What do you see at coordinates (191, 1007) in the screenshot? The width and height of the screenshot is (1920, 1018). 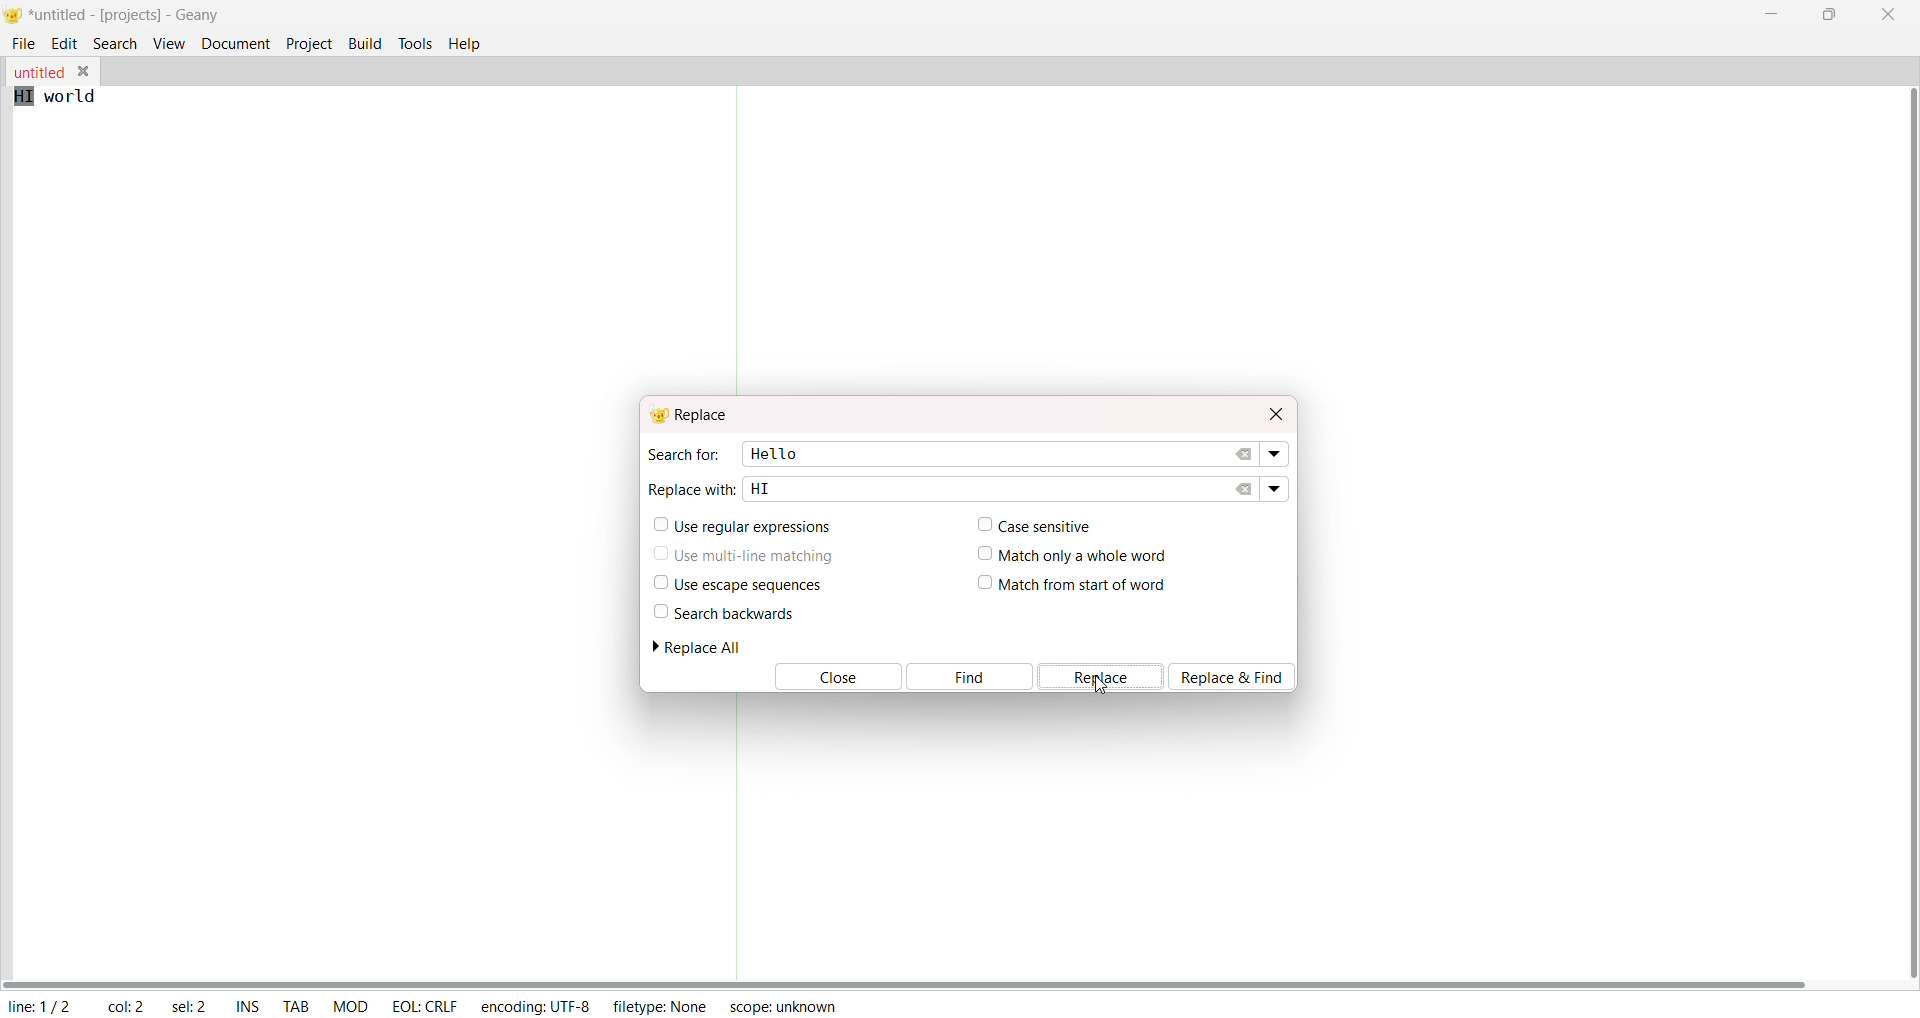 I see `sel: 0` at bounding box center [191, 1007].